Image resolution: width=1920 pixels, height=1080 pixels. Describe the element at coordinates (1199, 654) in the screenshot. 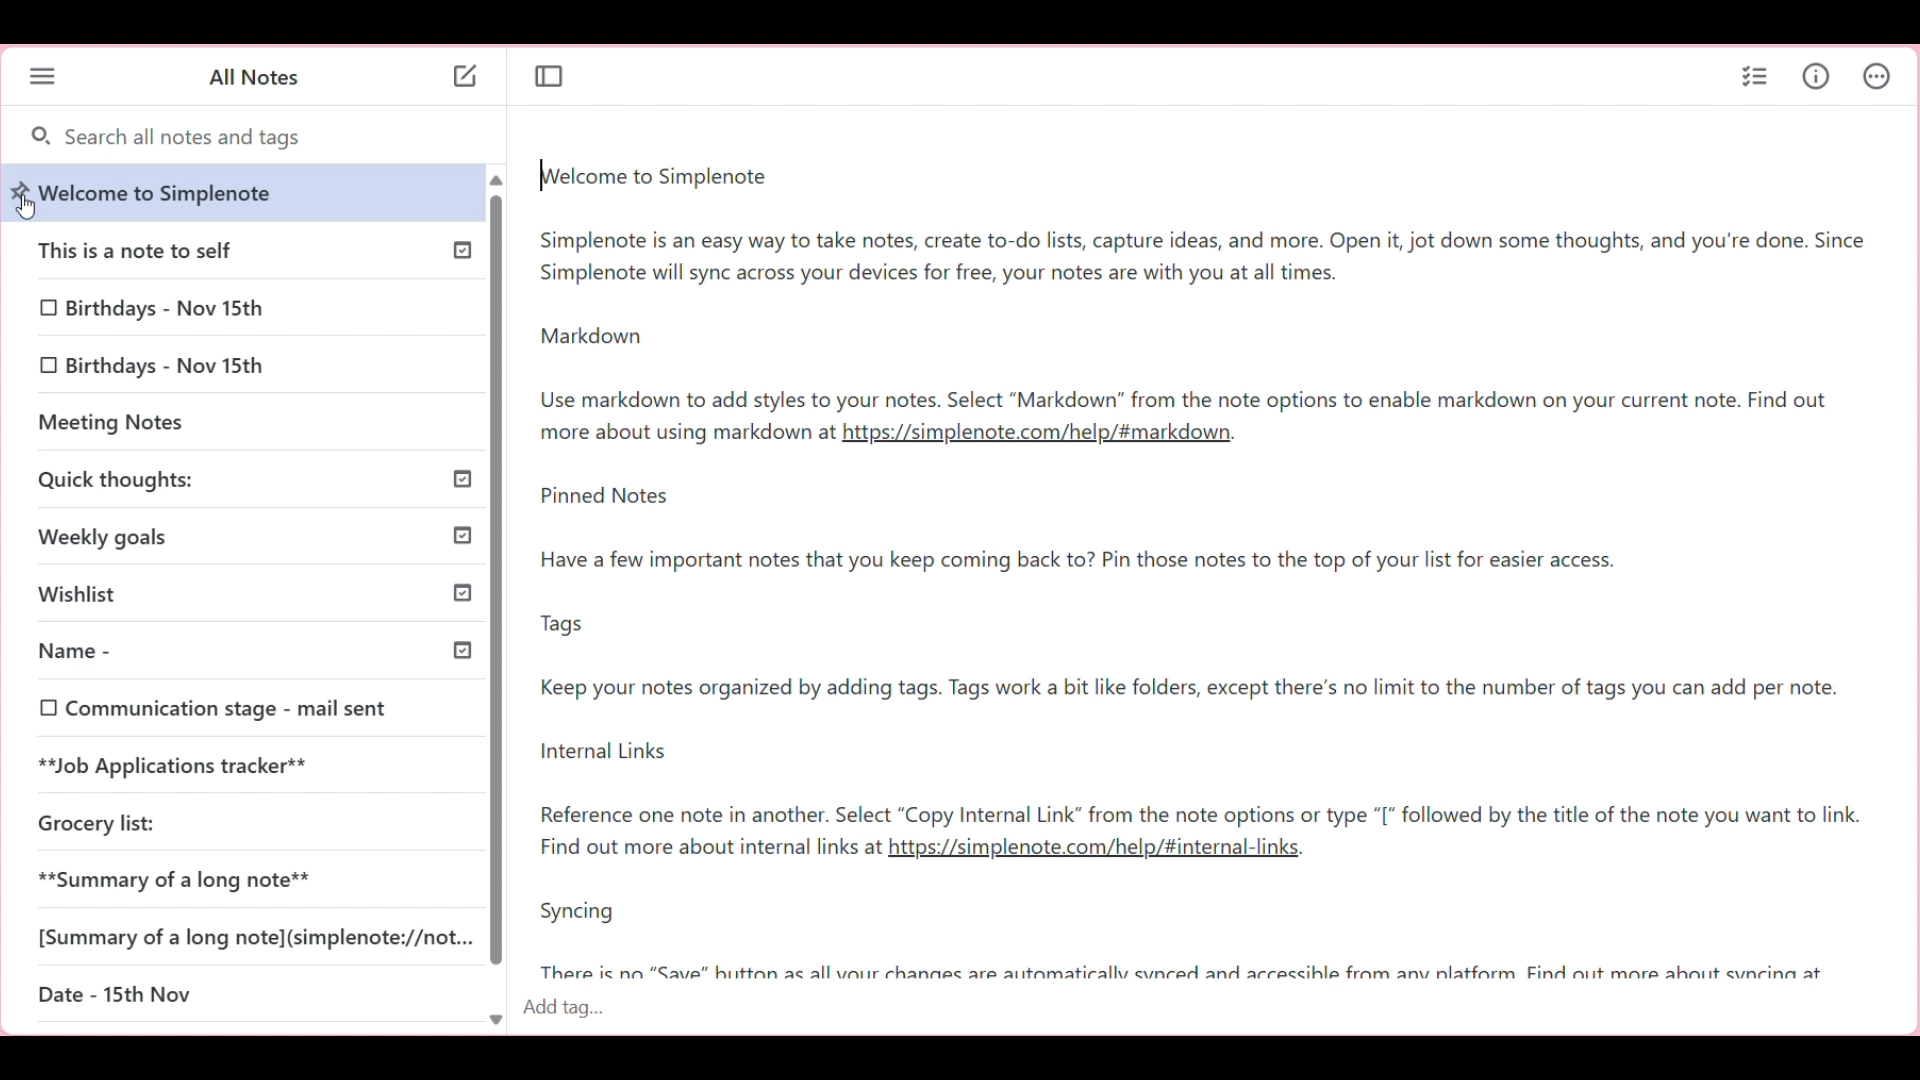

I see `Pinned notes-note2` at that location.